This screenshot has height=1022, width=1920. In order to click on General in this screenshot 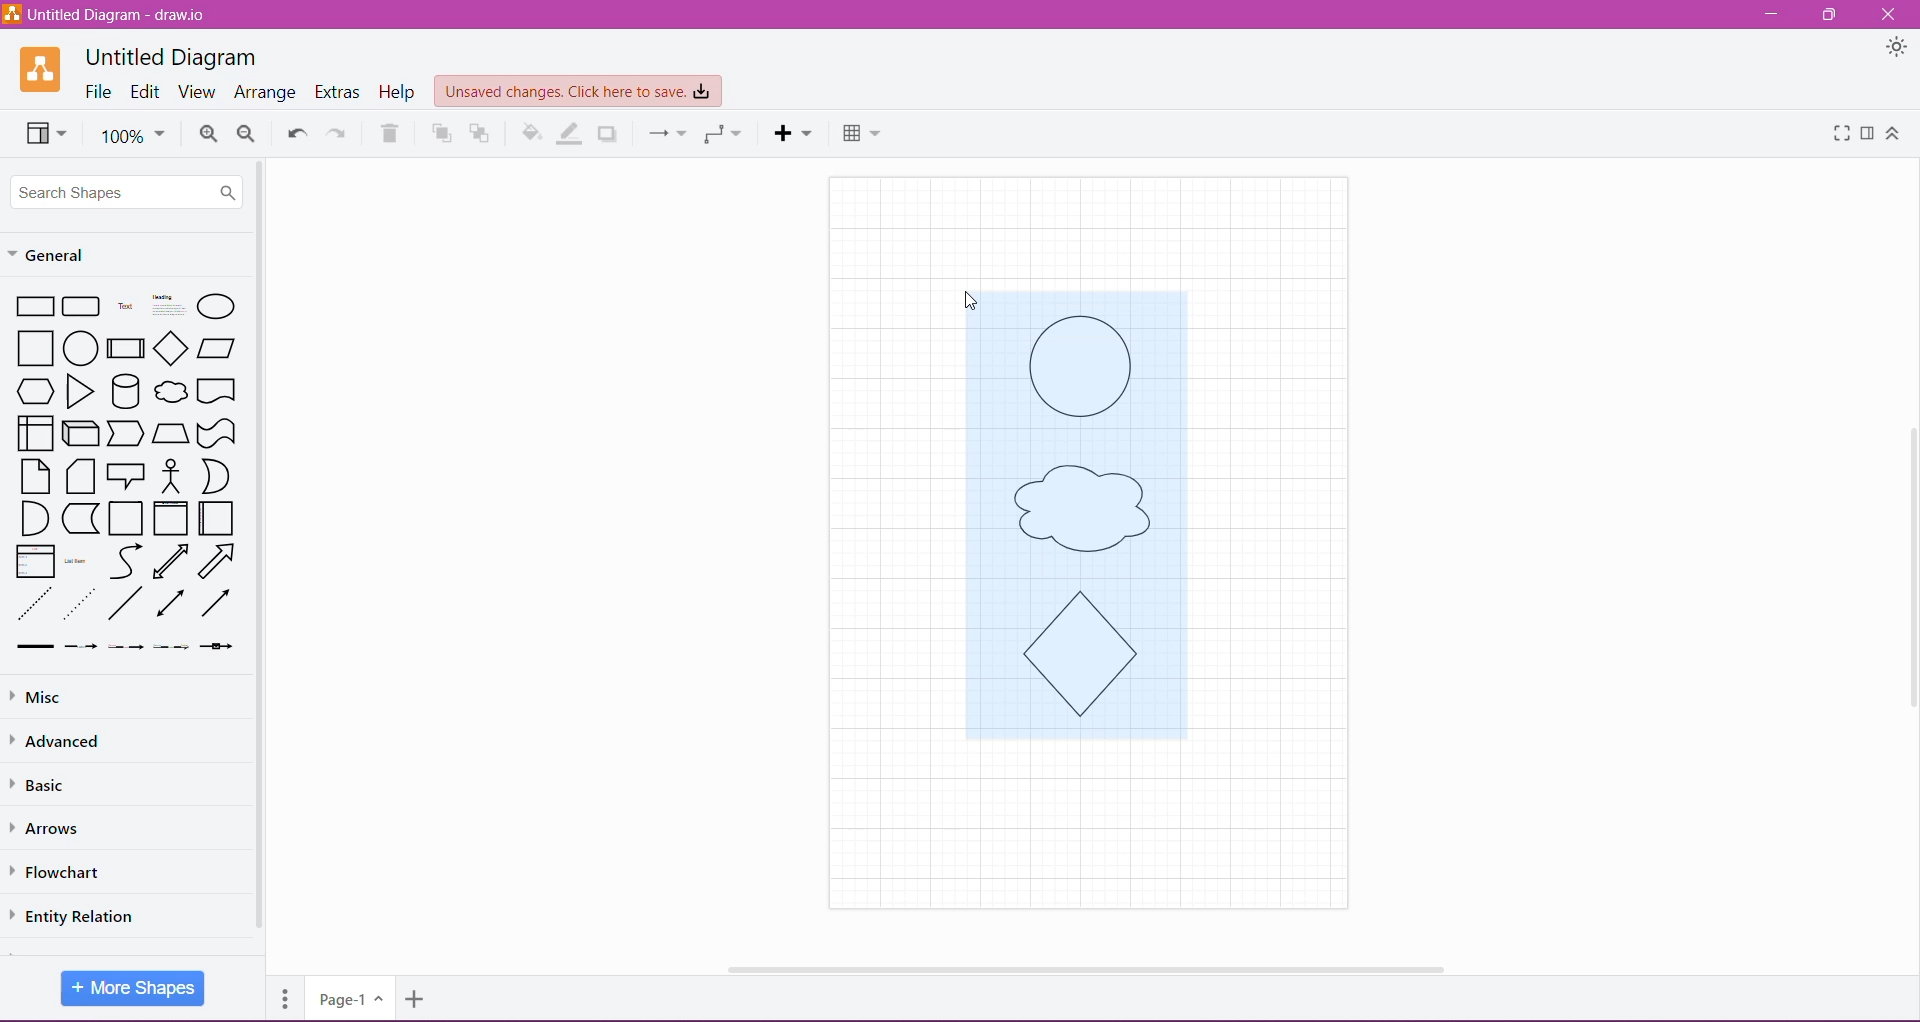, I will do `click(60, 253)`.